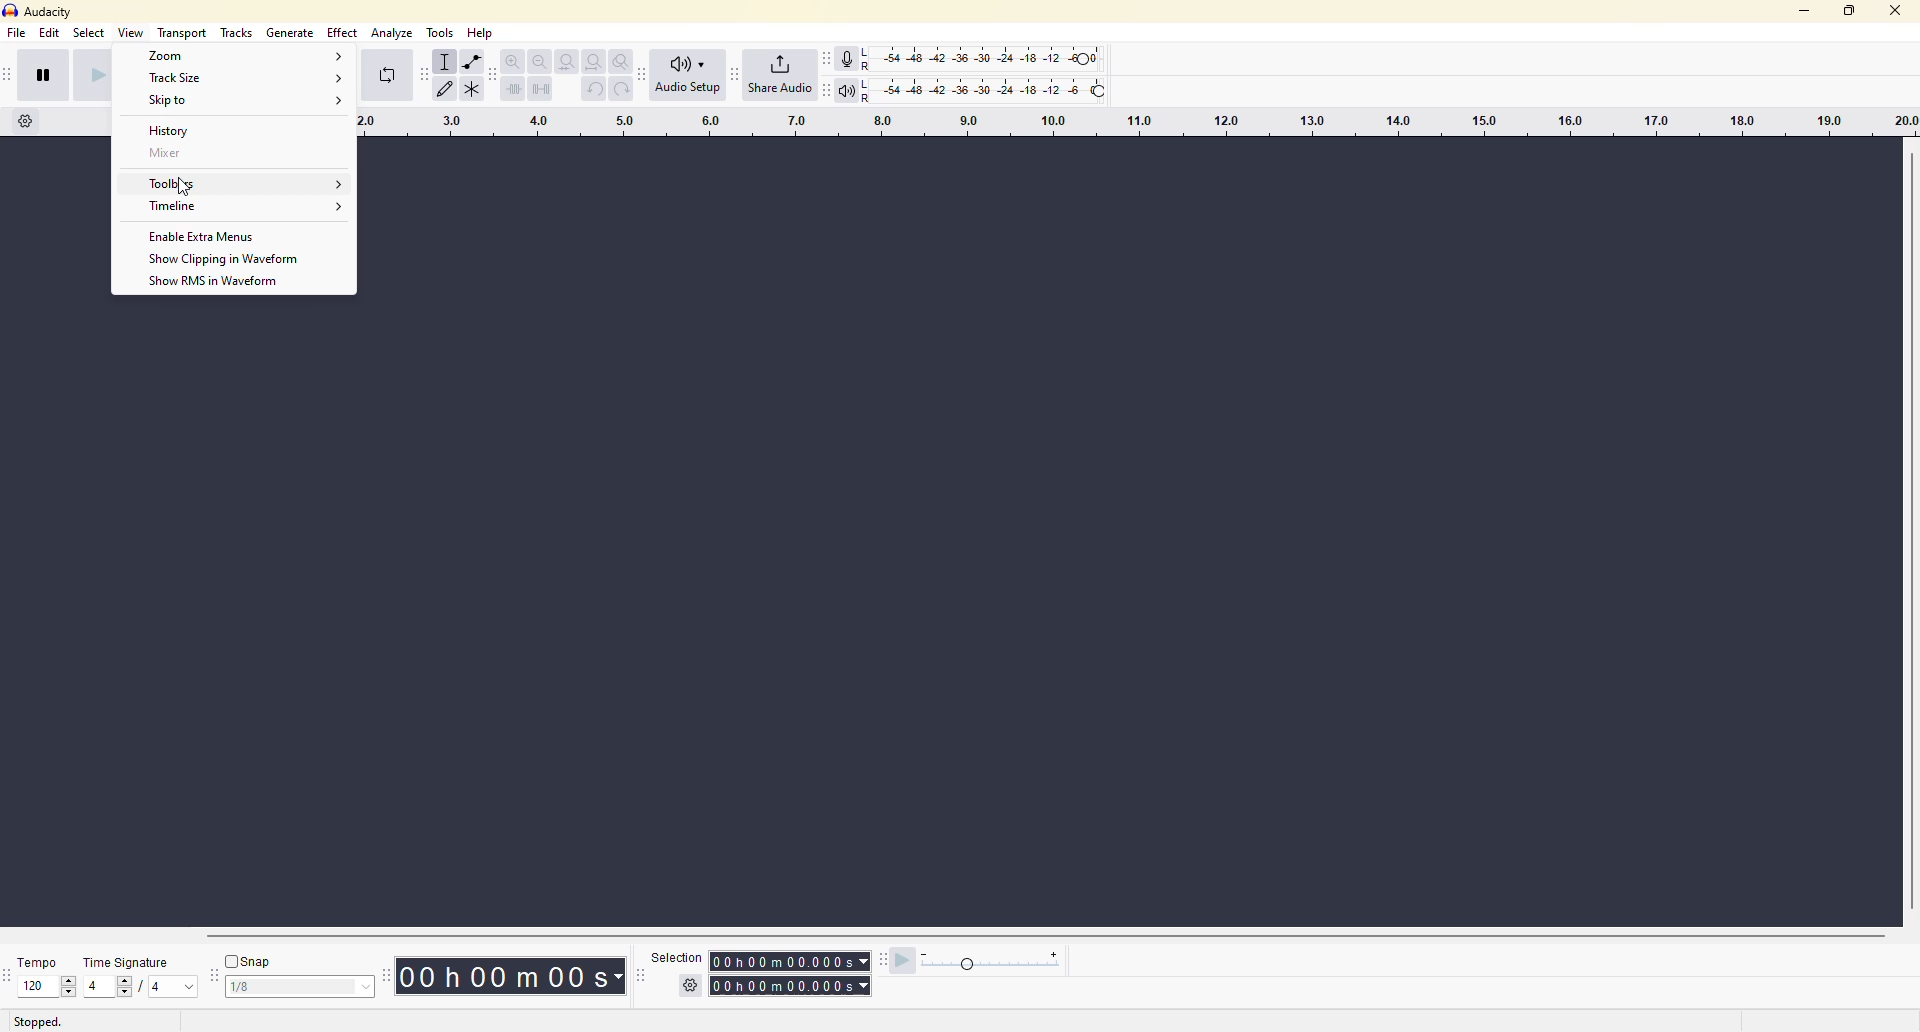  Describe the element at coordinates (39, 13) in the screenshot. I see `audacity` at that location.